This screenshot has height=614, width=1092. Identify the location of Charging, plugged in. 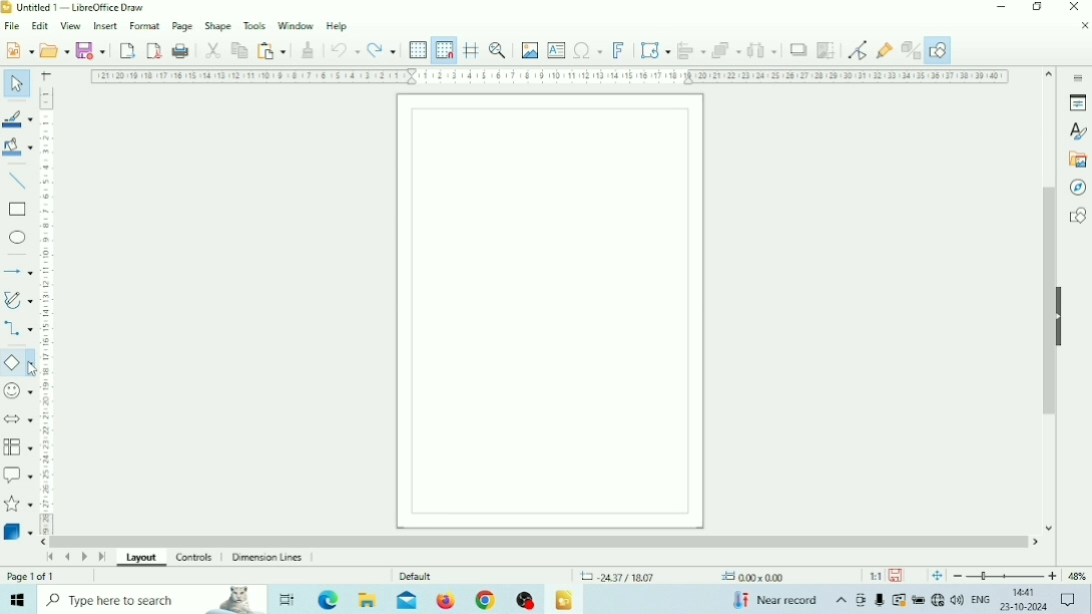
(917, 600).